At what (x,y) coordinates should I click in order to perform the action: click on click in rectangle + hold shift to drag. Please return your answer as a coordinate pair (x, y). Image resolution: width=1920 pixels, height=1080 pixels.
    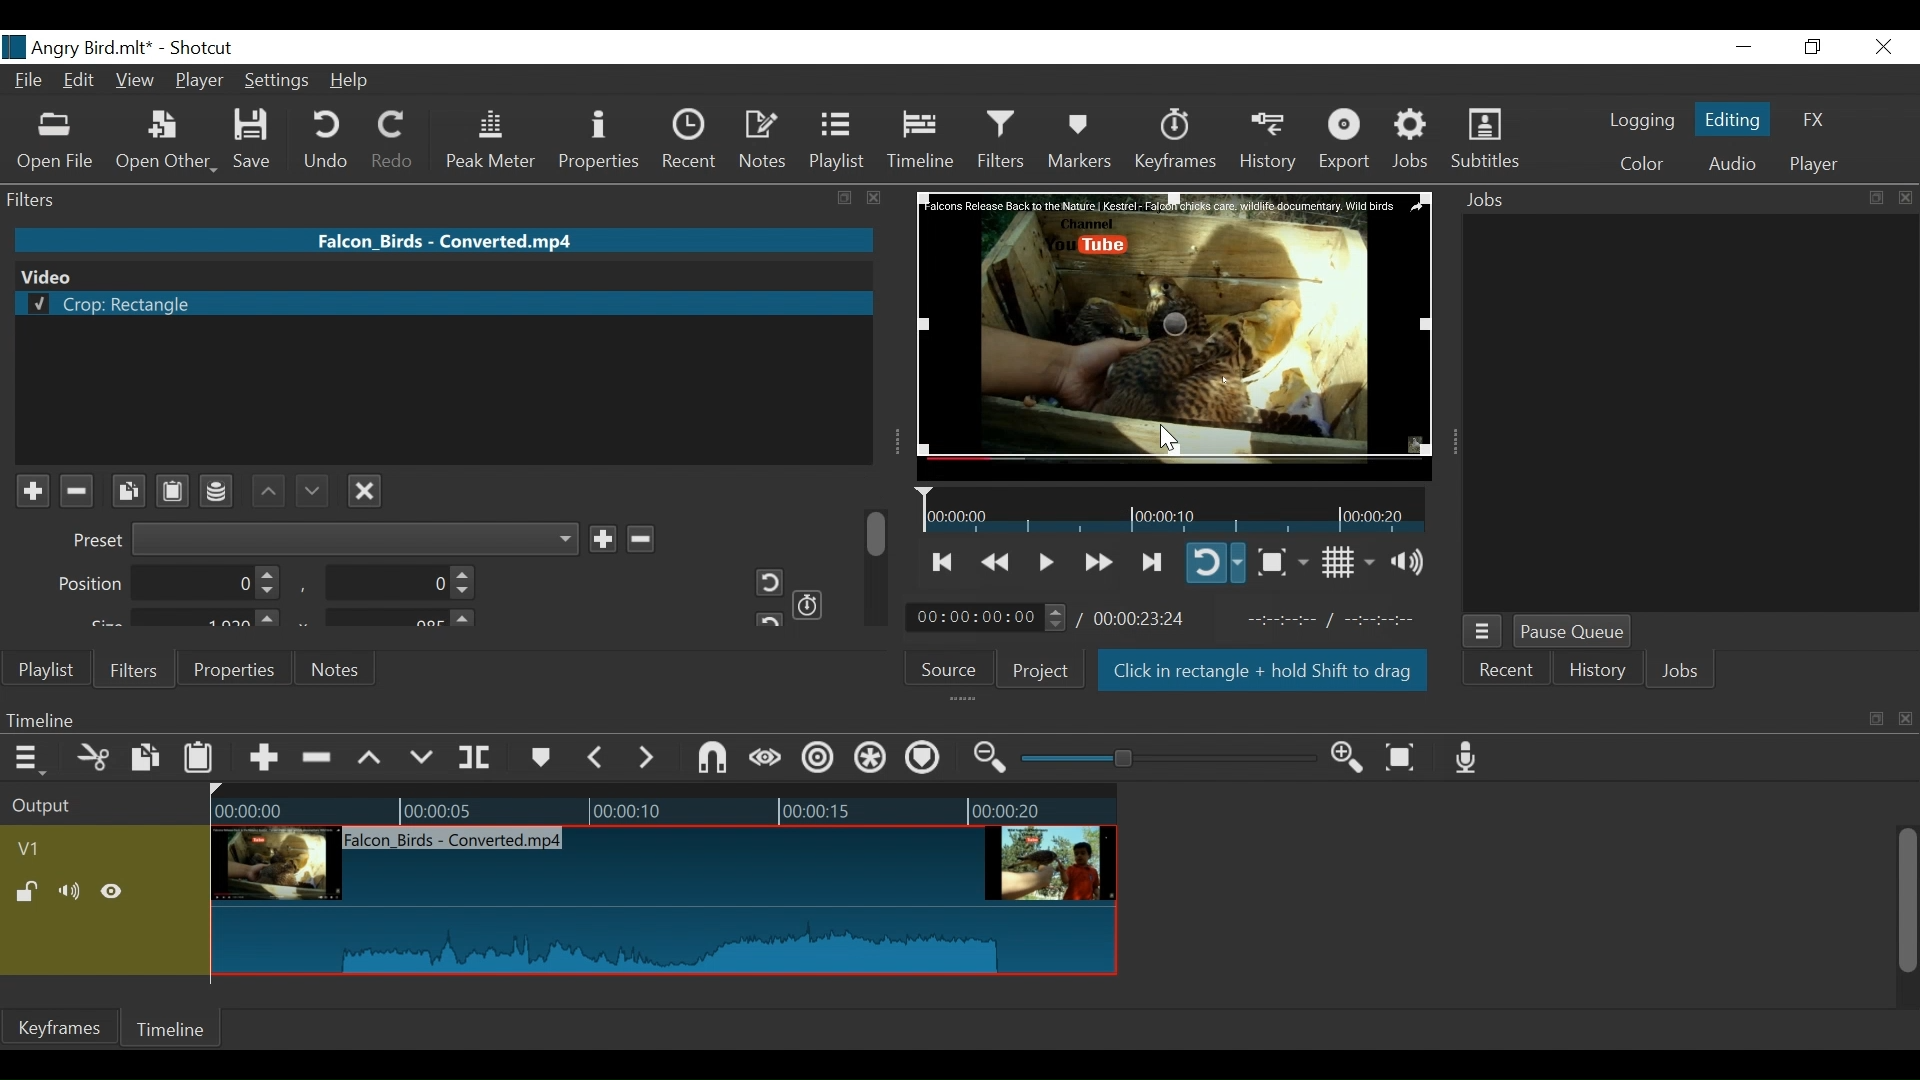
    Looking at the image, I should click on (1264, 673).